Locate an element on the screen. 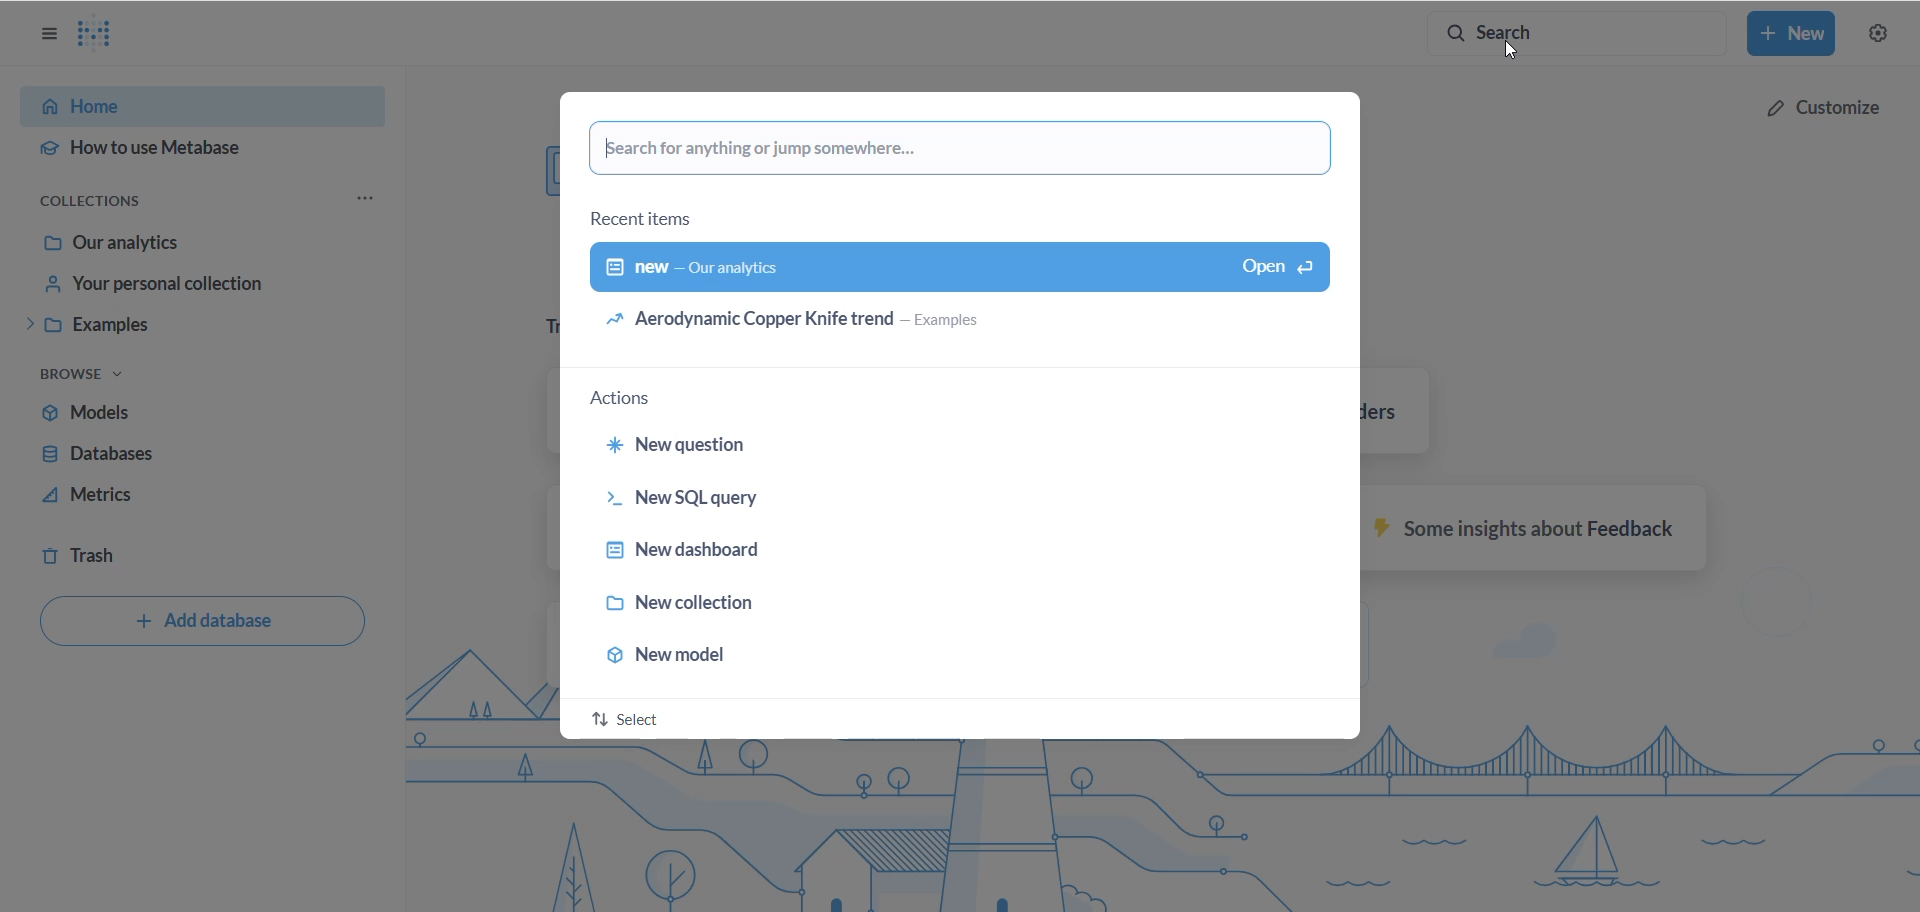 The height and width of the screenshot is (912, 1920). databases is located at coordinates (122, 455).